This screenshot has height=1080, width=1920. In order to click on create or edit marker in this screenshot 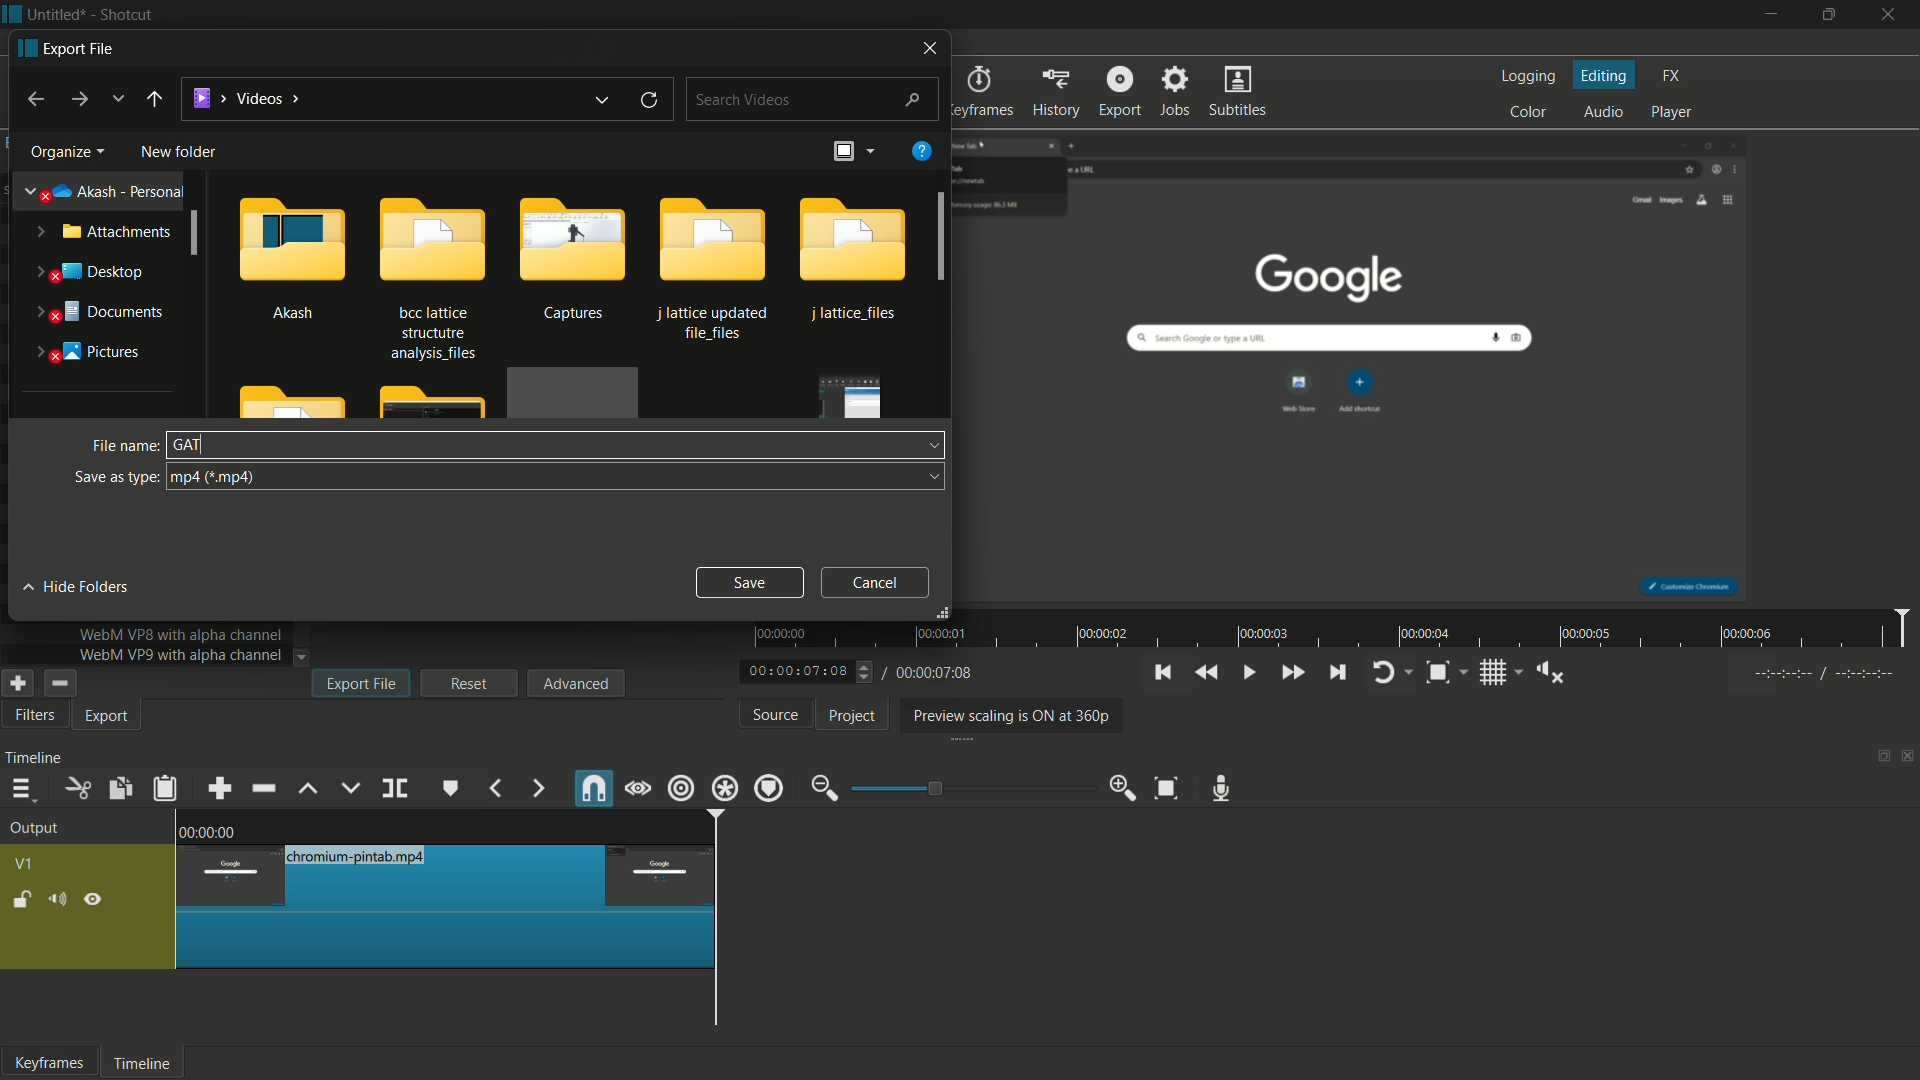, I will do `click(451, 789)`.